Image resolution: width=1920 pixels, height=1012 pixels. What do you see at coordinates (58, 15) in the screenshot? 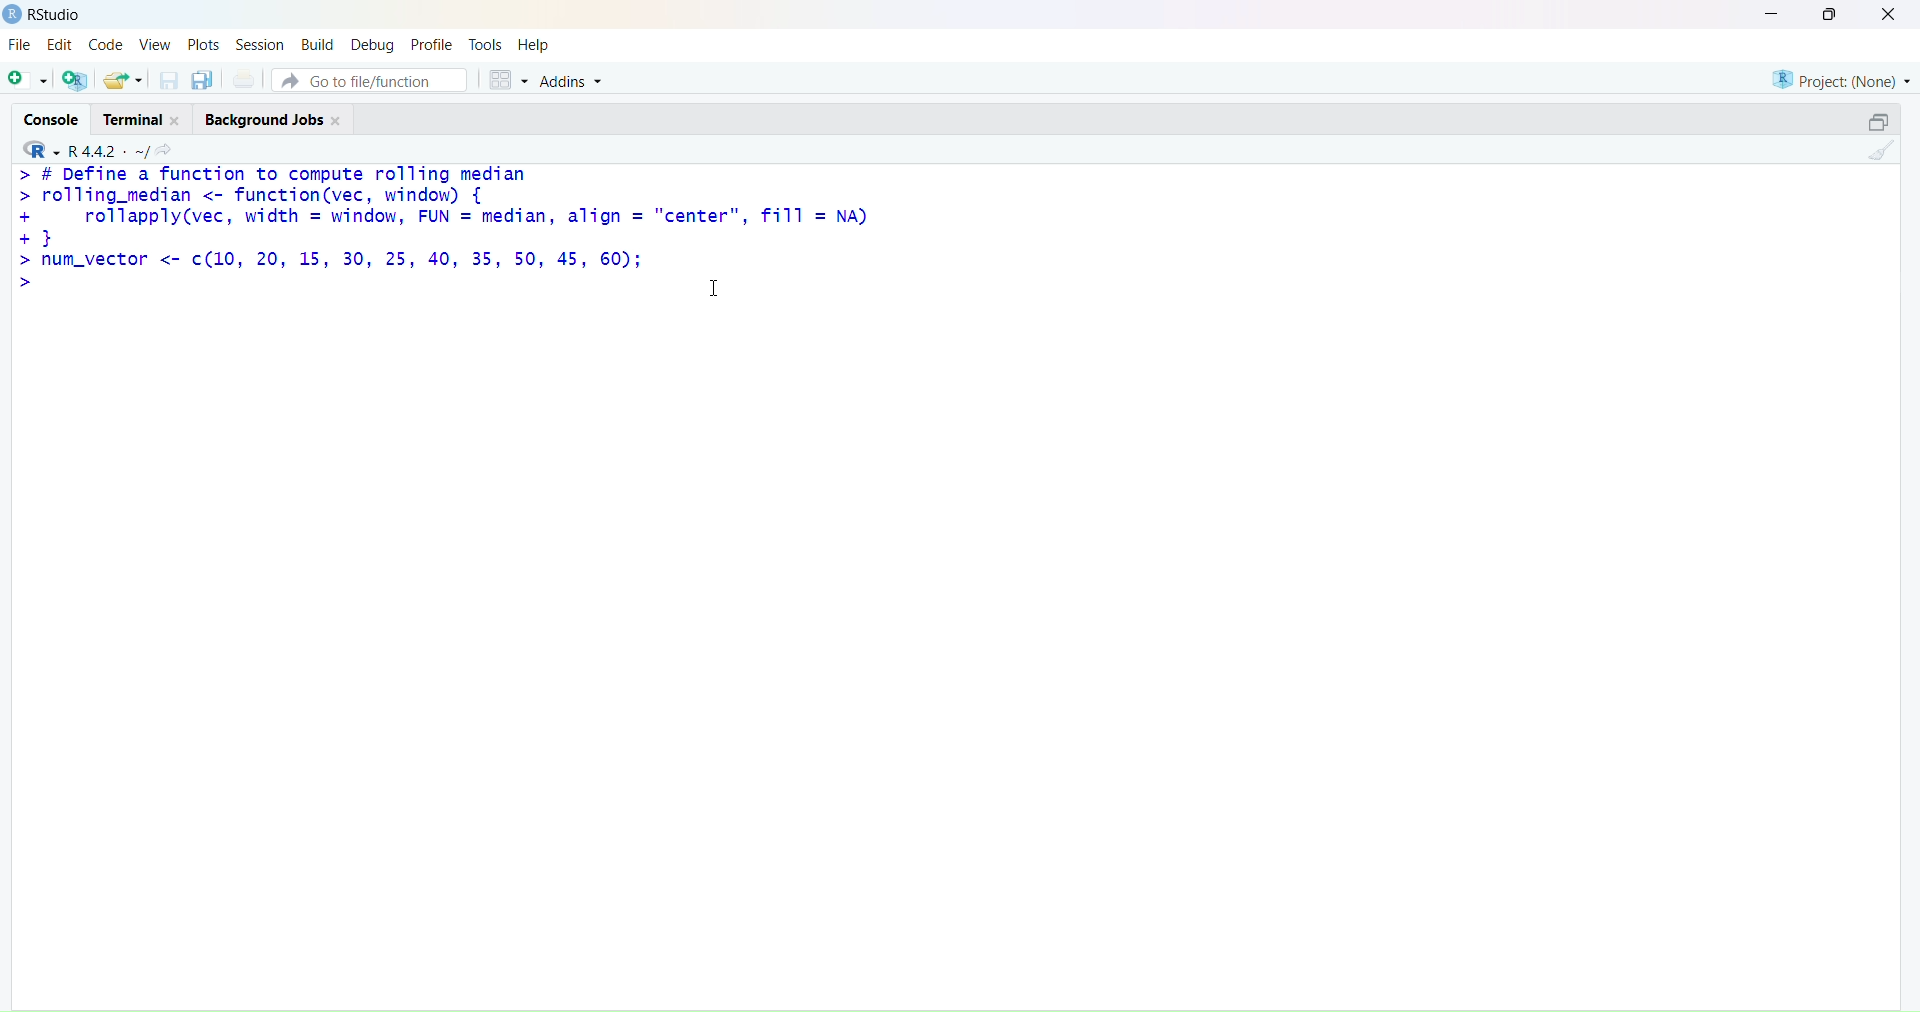
I see `RStudio` at bounding box center [58, 15].